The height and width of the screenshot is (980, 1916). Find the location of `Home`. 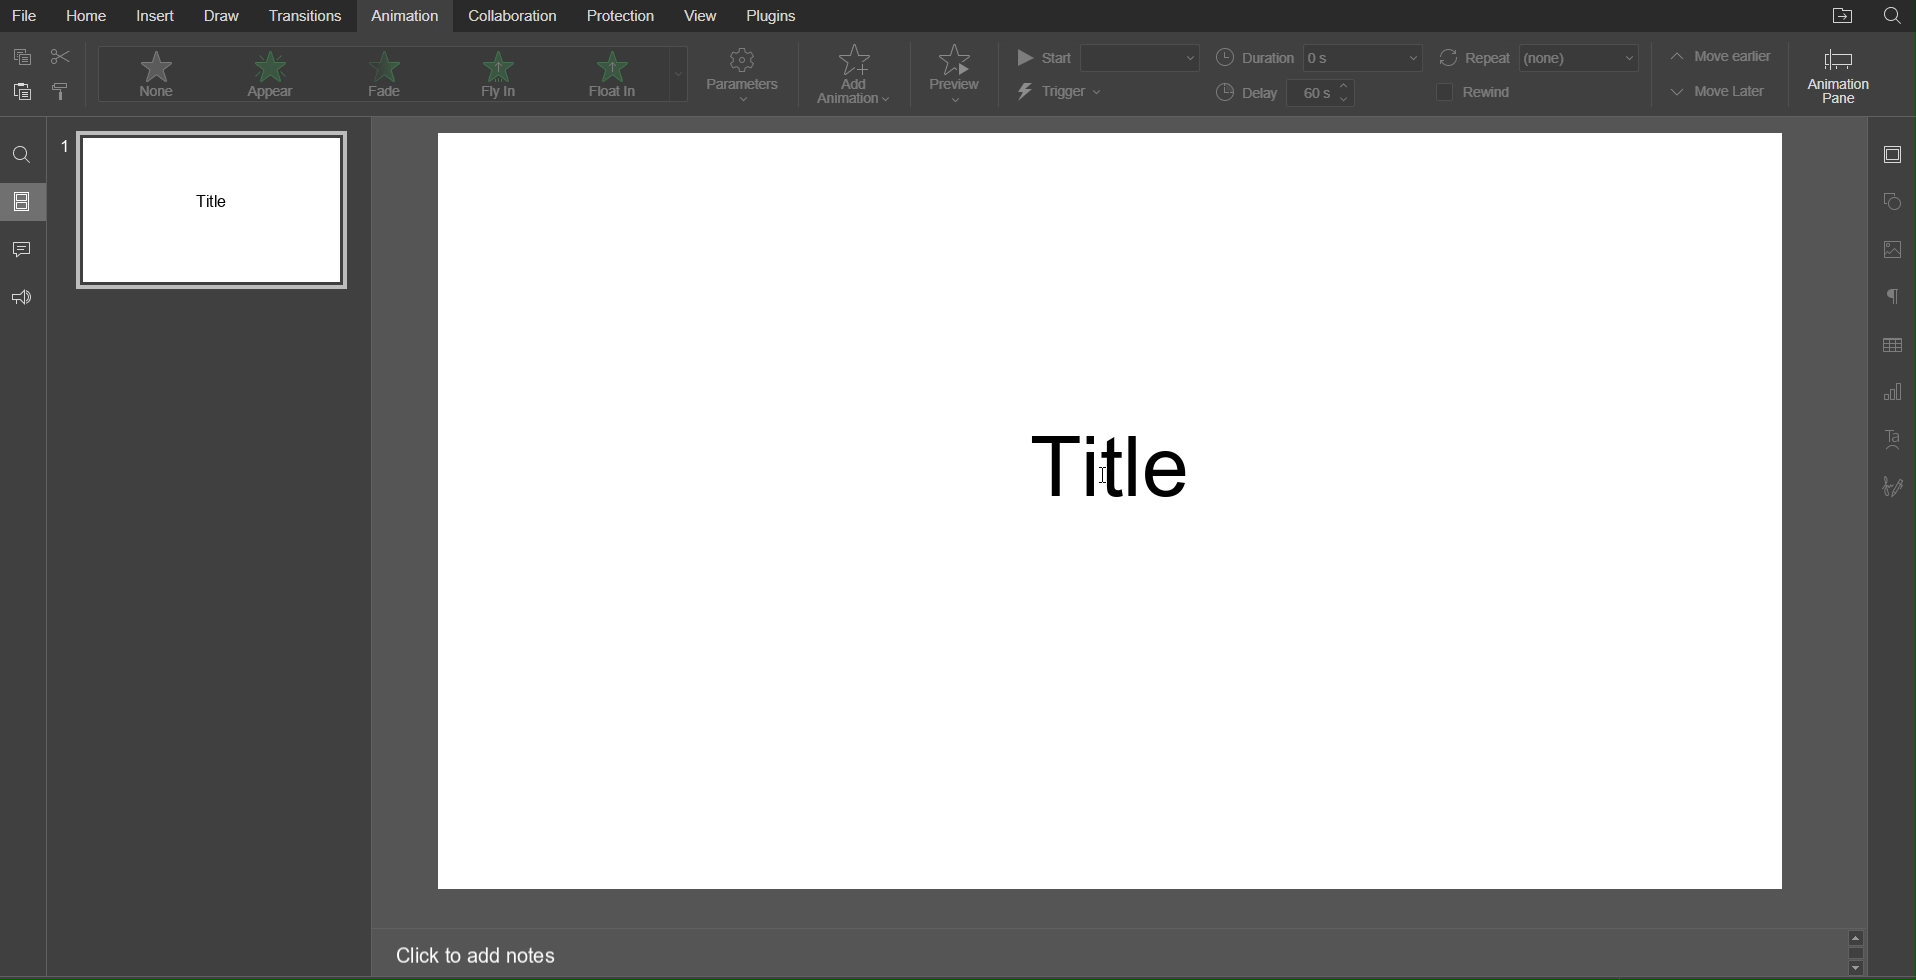

Home is located at coordinates (88, 15).